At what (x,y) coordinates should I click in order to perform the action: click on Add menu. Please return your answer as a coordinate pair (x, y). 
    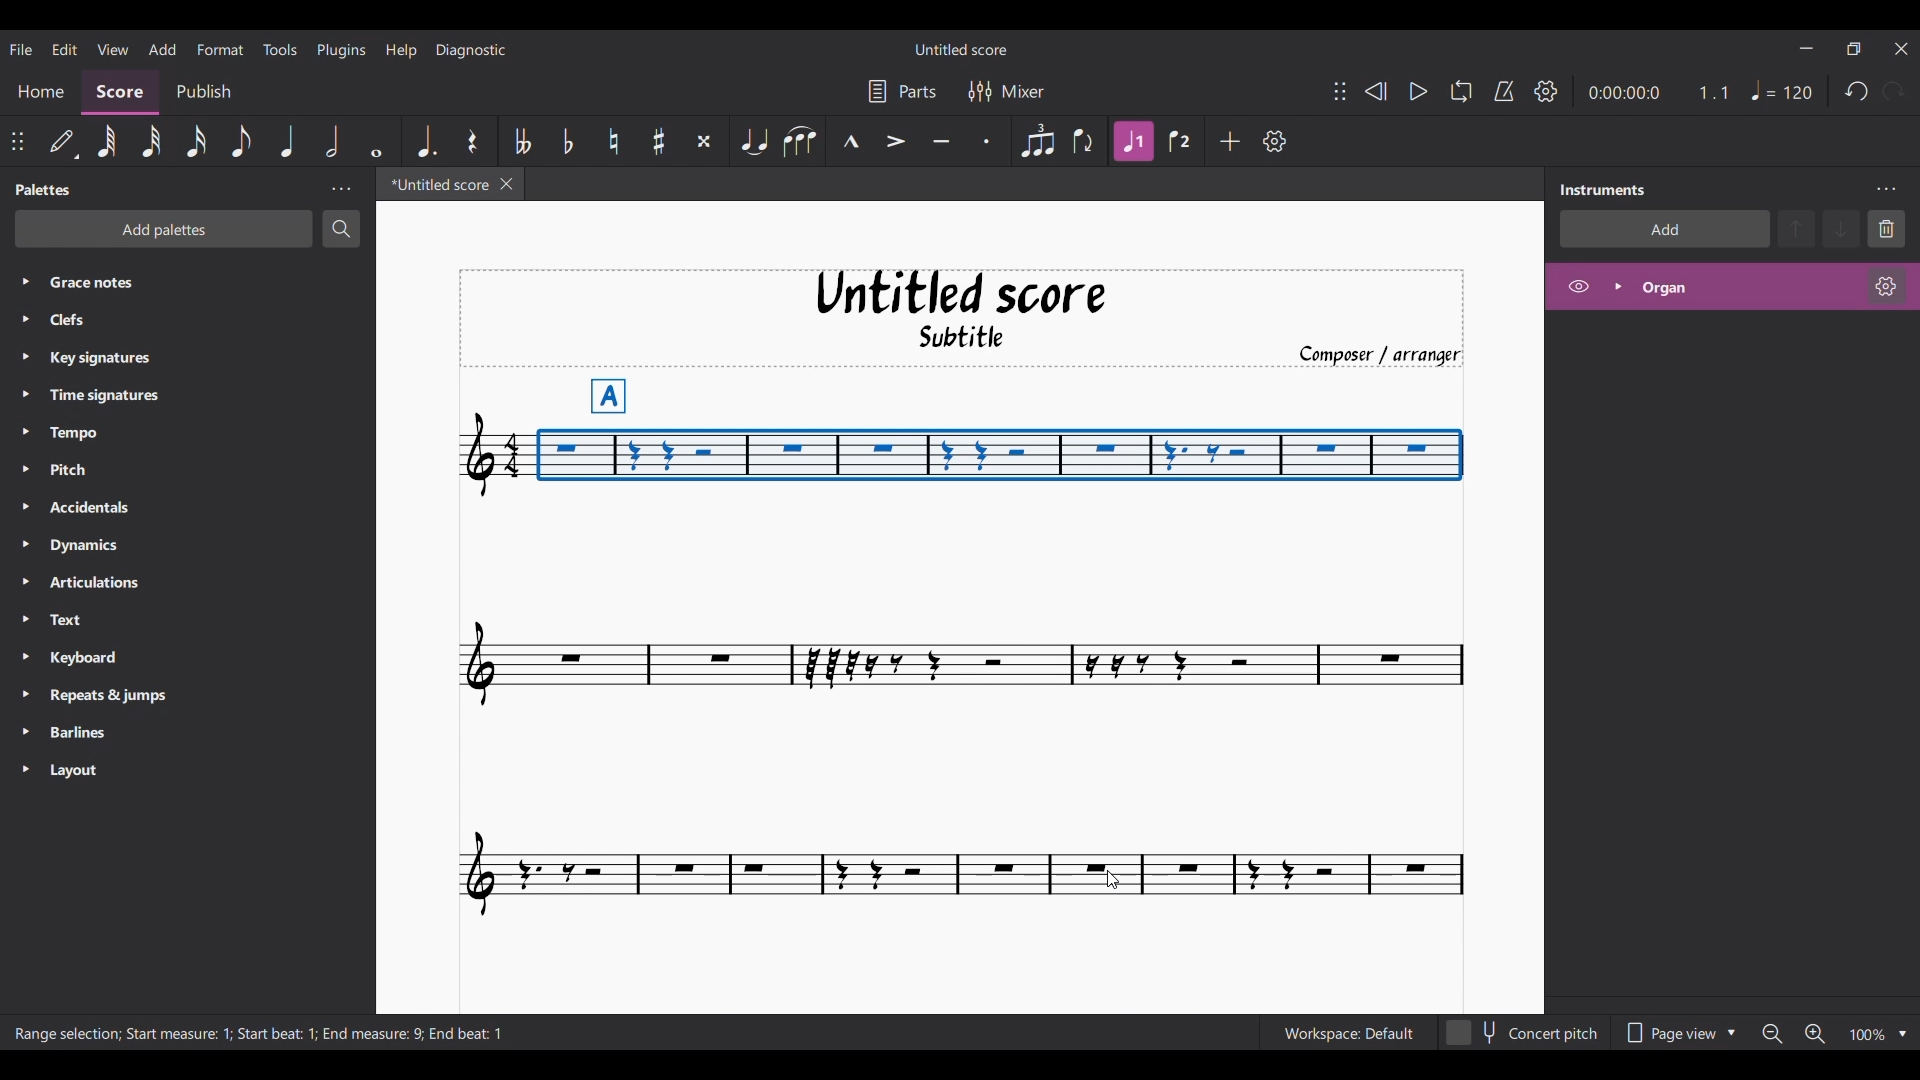
    Looking at the image, I should click on (162, 49).